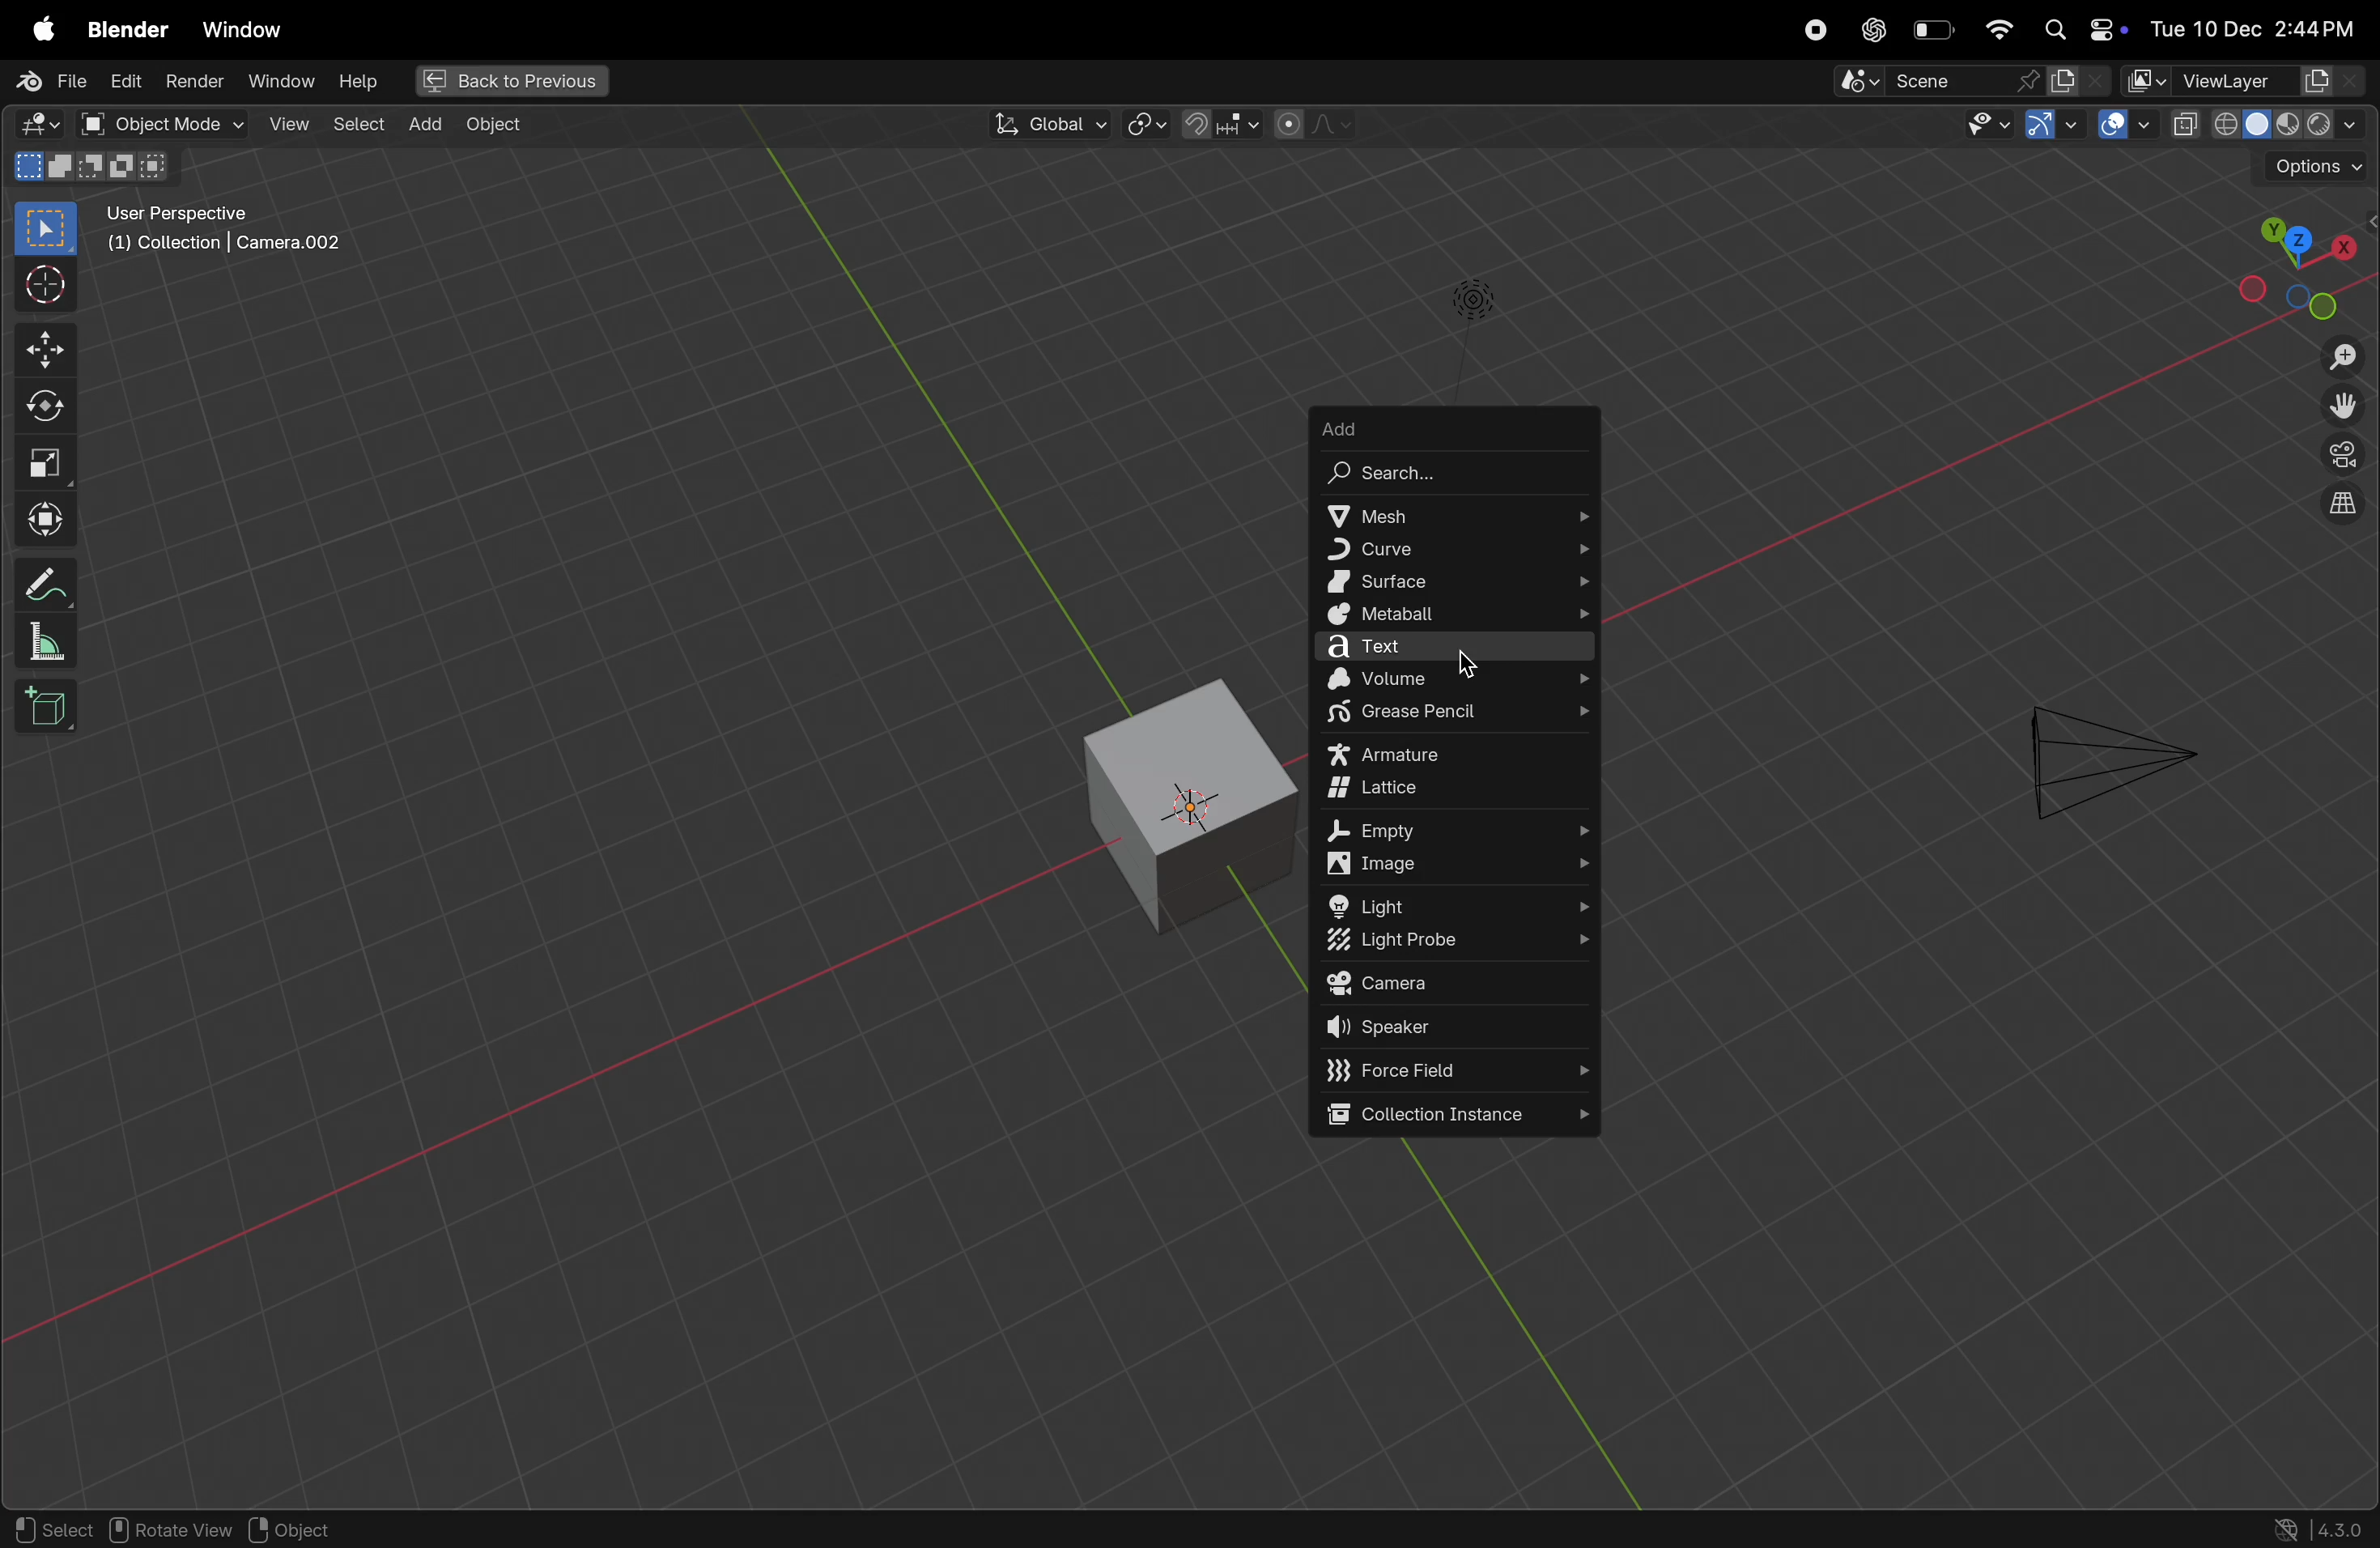 This screenshot has width=2380, height=1548. I want to click on View shading, so click(2266, 129).